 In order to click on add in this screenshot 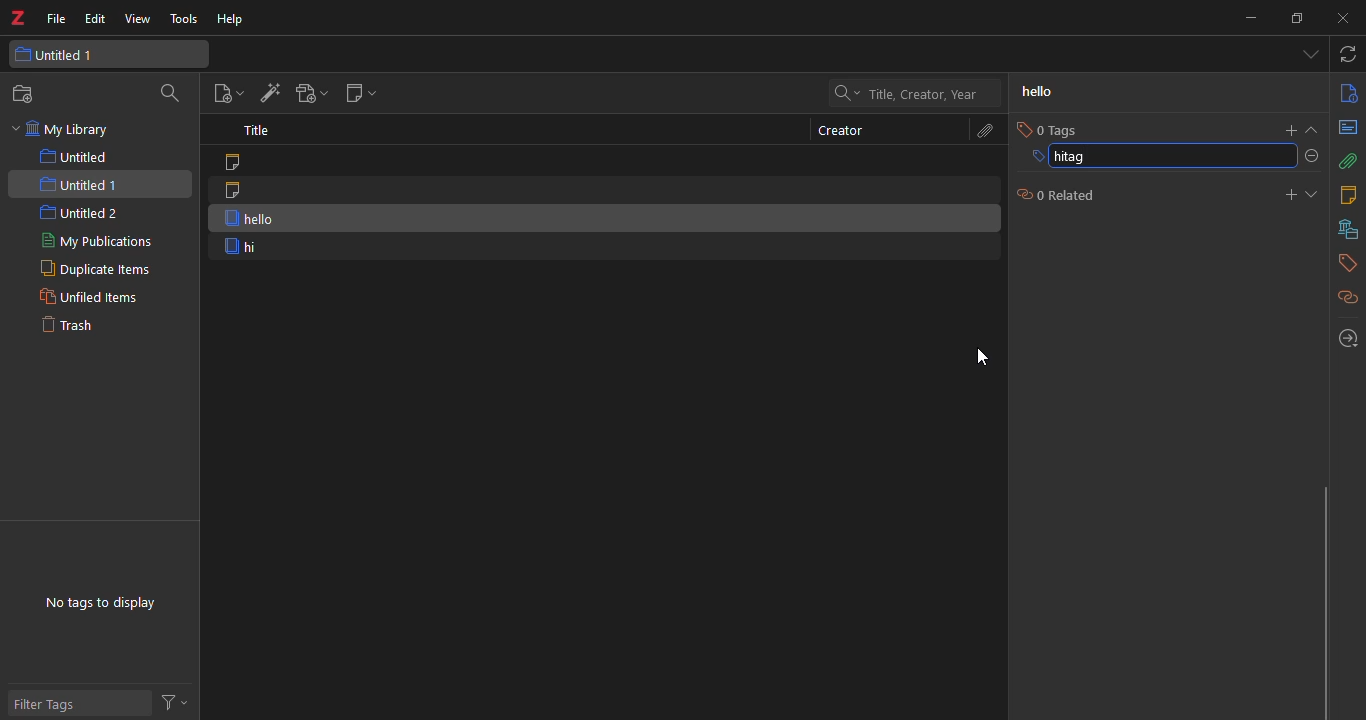, I will do `click(1287, 128)`.